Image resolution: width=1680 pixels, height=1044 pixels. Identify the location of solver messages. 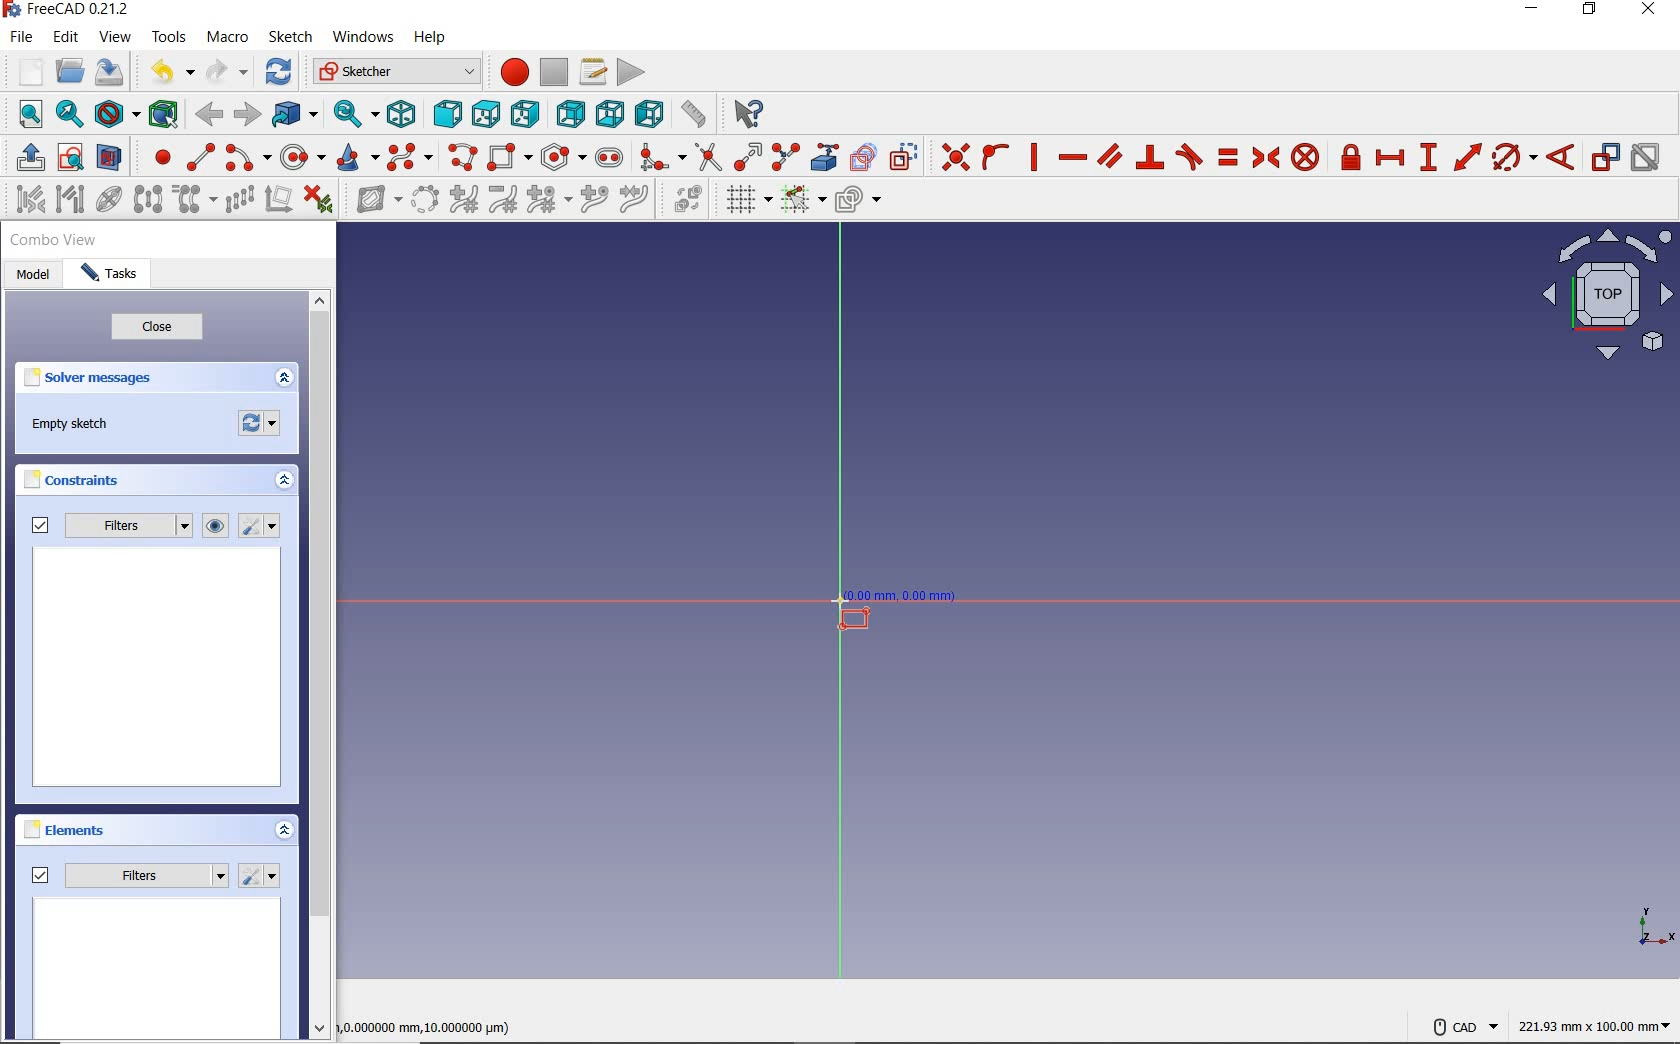
(92, 381).